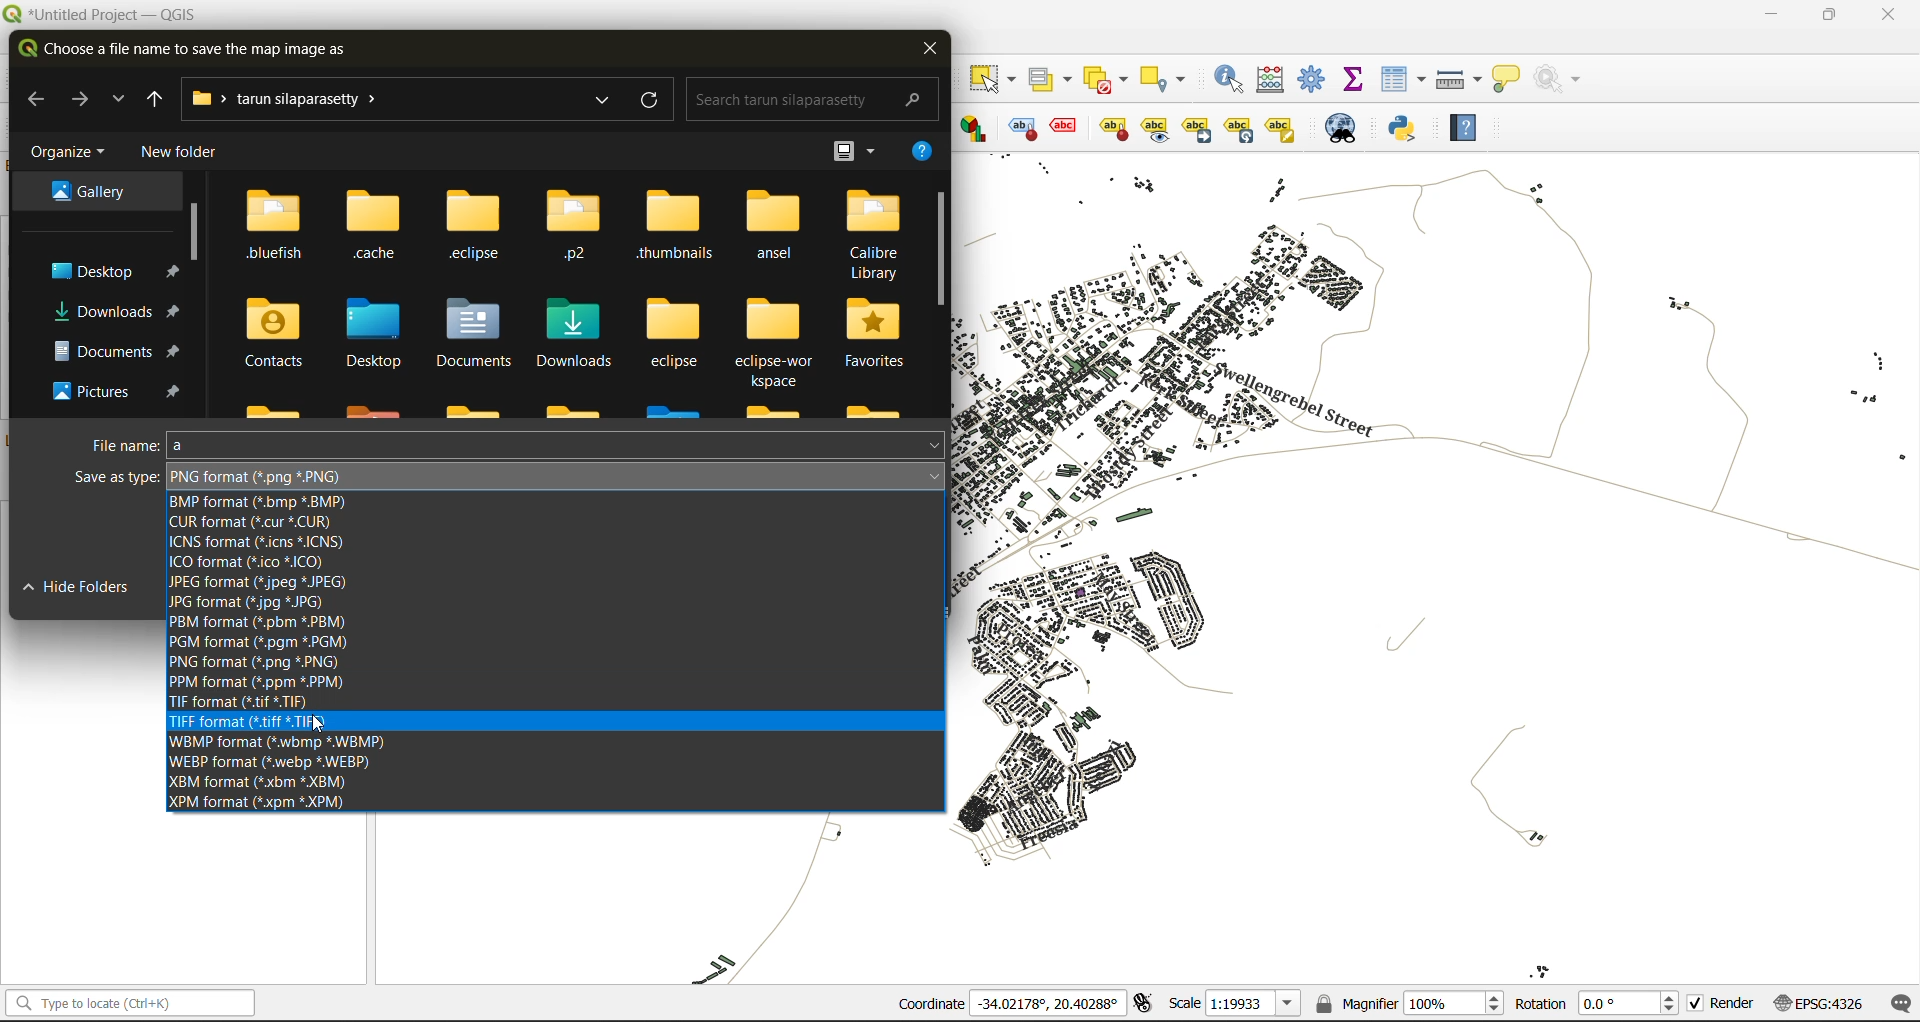 The image size is (1920, 1022). Describe the element at coordinates (1562, 79) in the screenshot. I see `no action` at that location.